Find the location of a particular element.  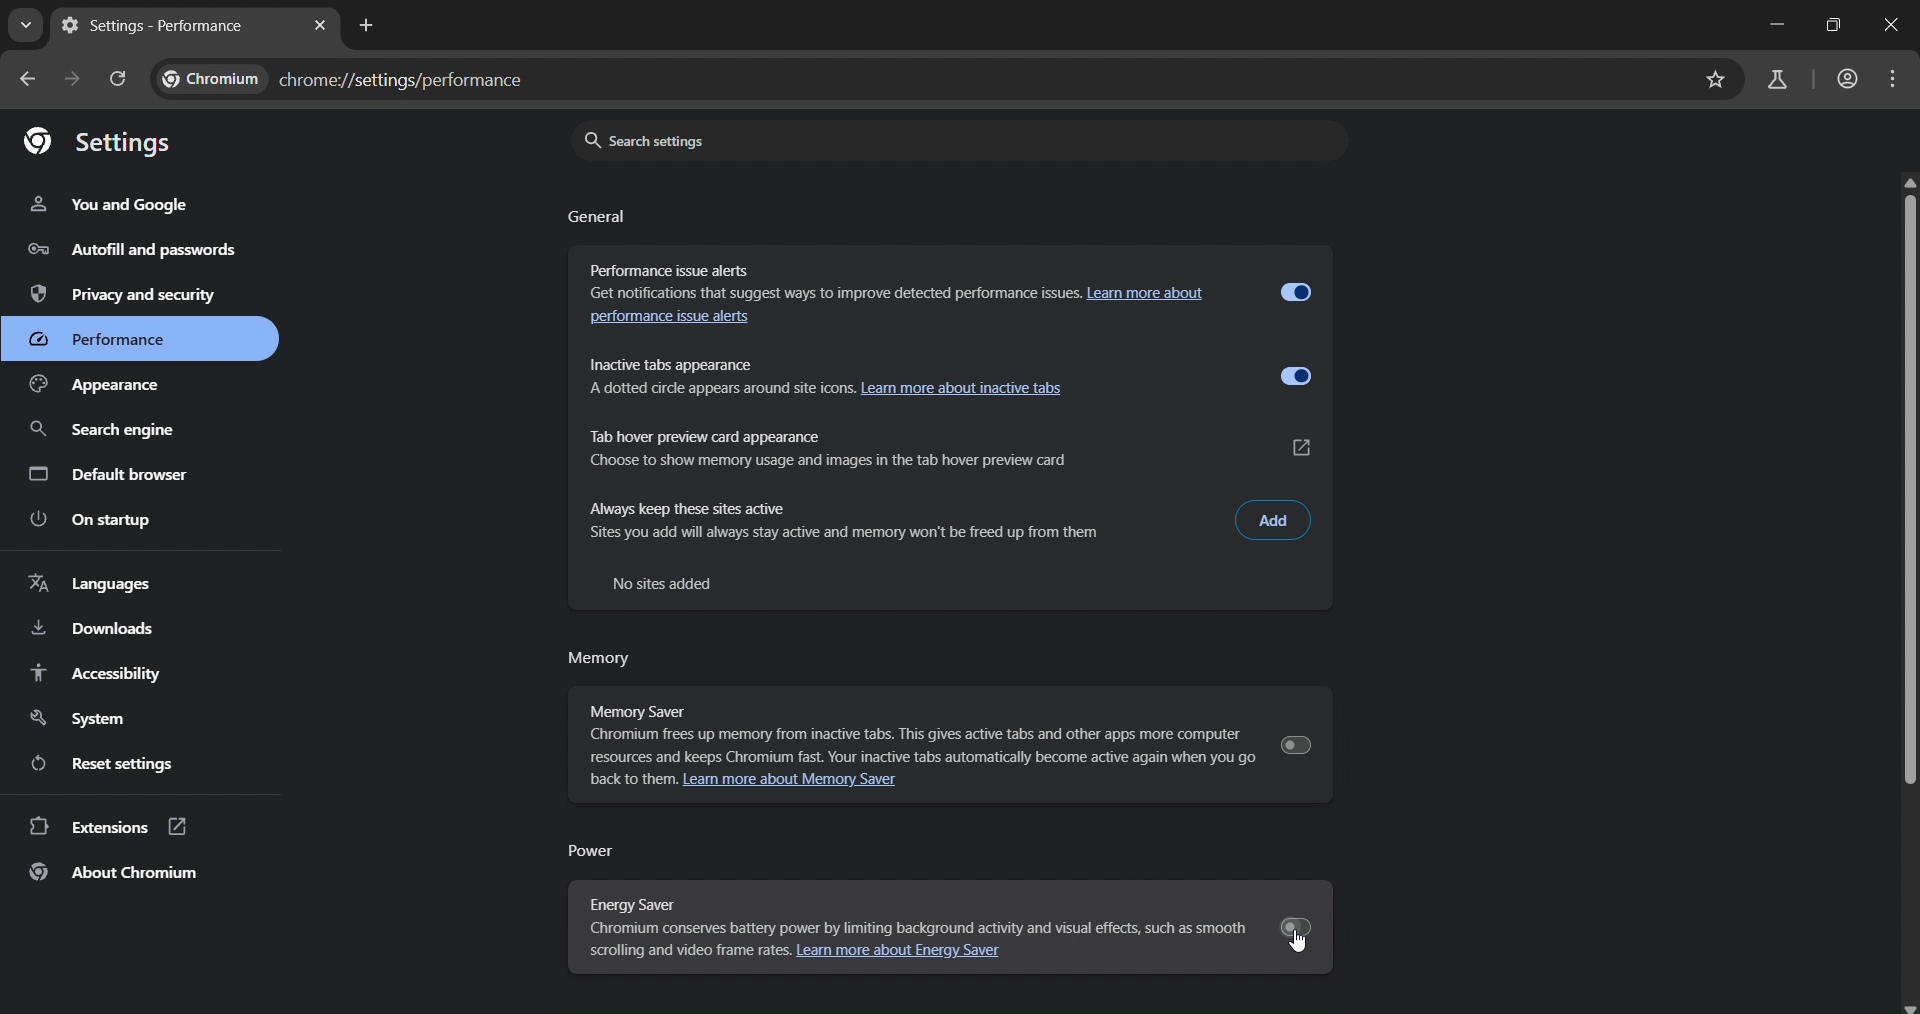

memory saver is located at coordinates (908, 726).